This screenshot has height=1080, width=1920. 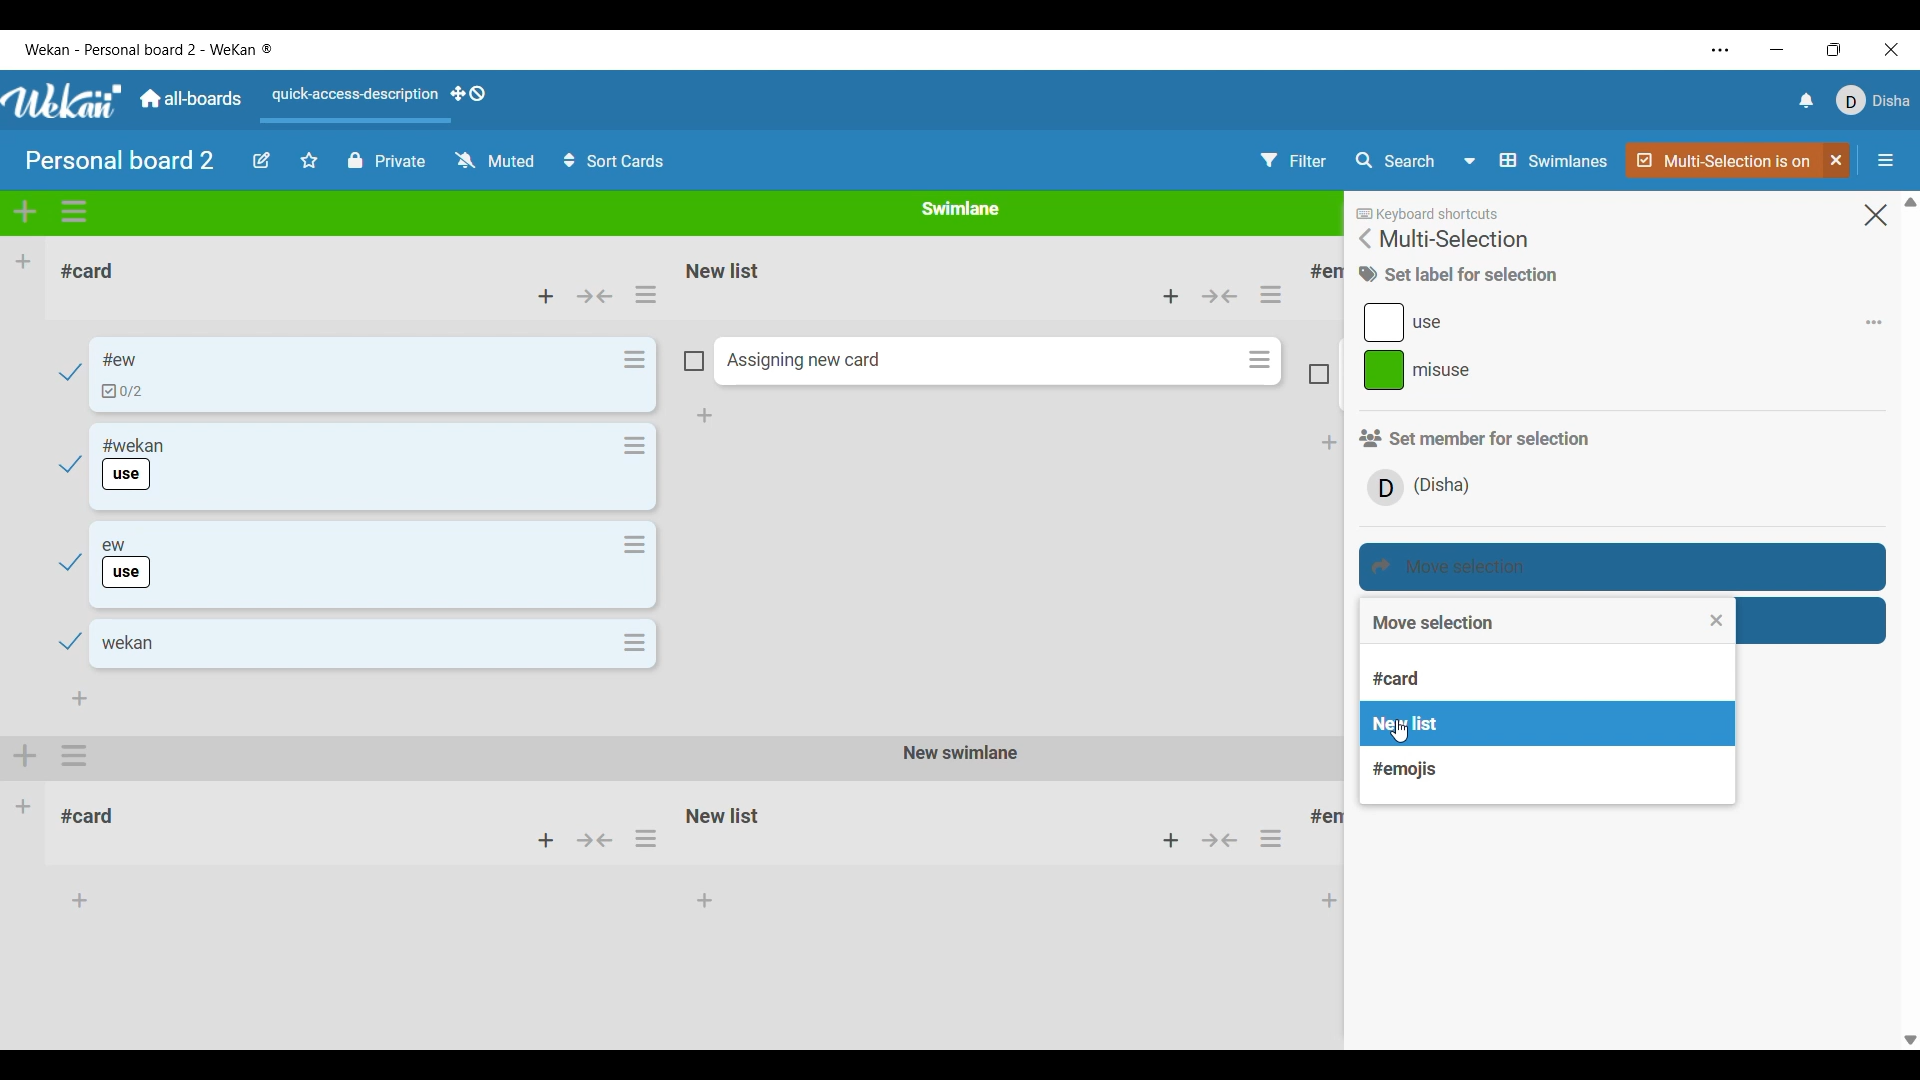 What do you see at coordinates (495, 160) in the screenshot?
I see `Watch options` at bounding box center [495, 160].